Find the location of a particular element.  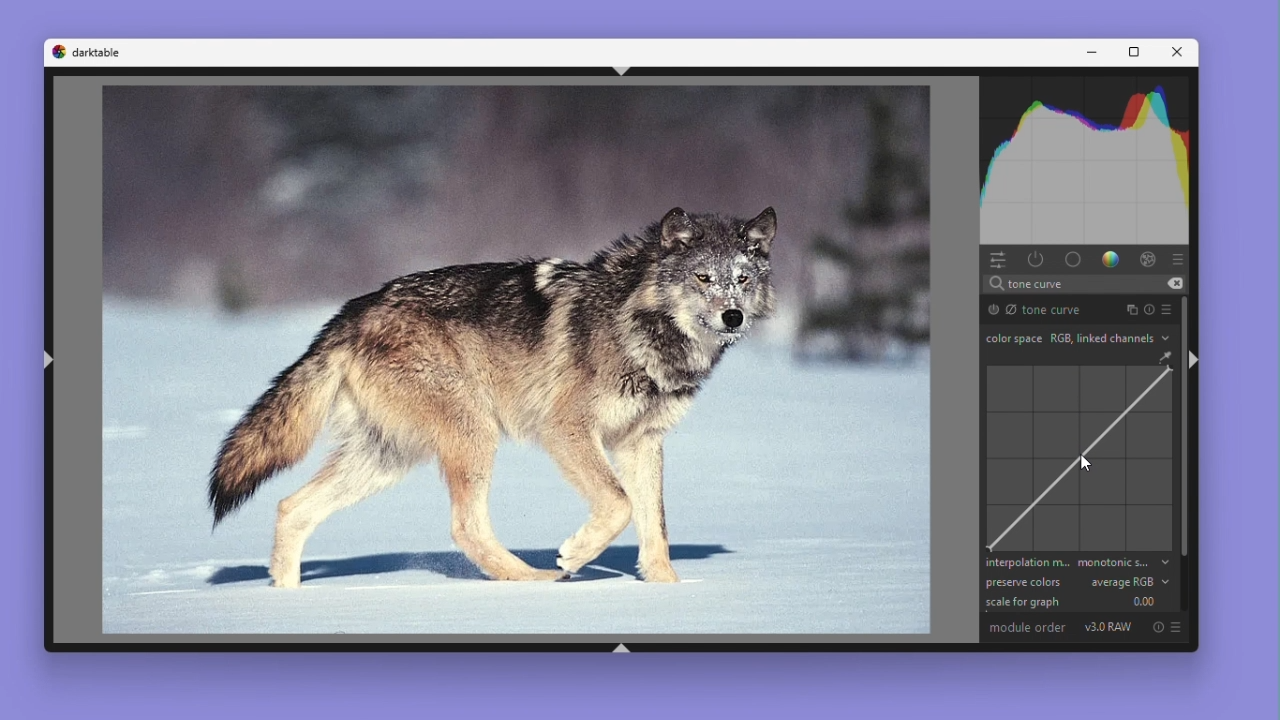

Tone curve is located at coordinates (1044, 309).